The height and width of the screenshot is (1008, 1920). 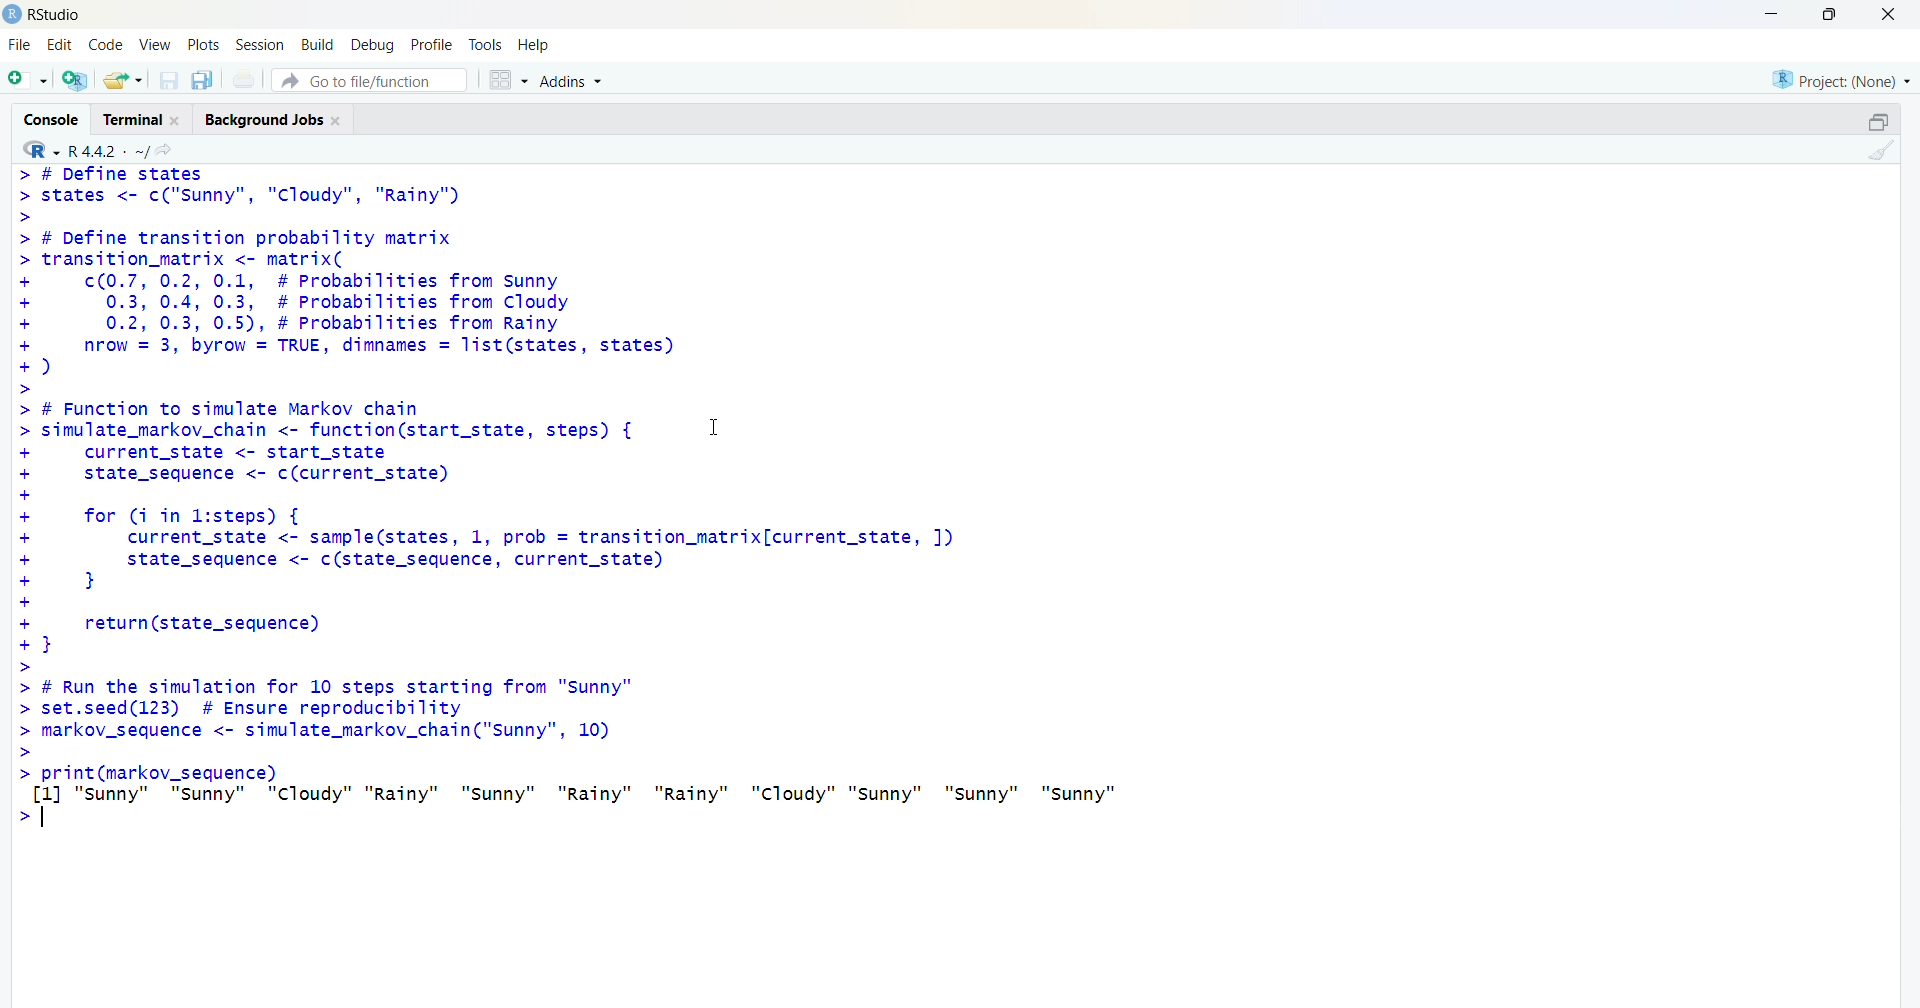 What do you see at coordinates (27, 79) in the screenshot?
I see `new script` at bounding box center [27, 79].